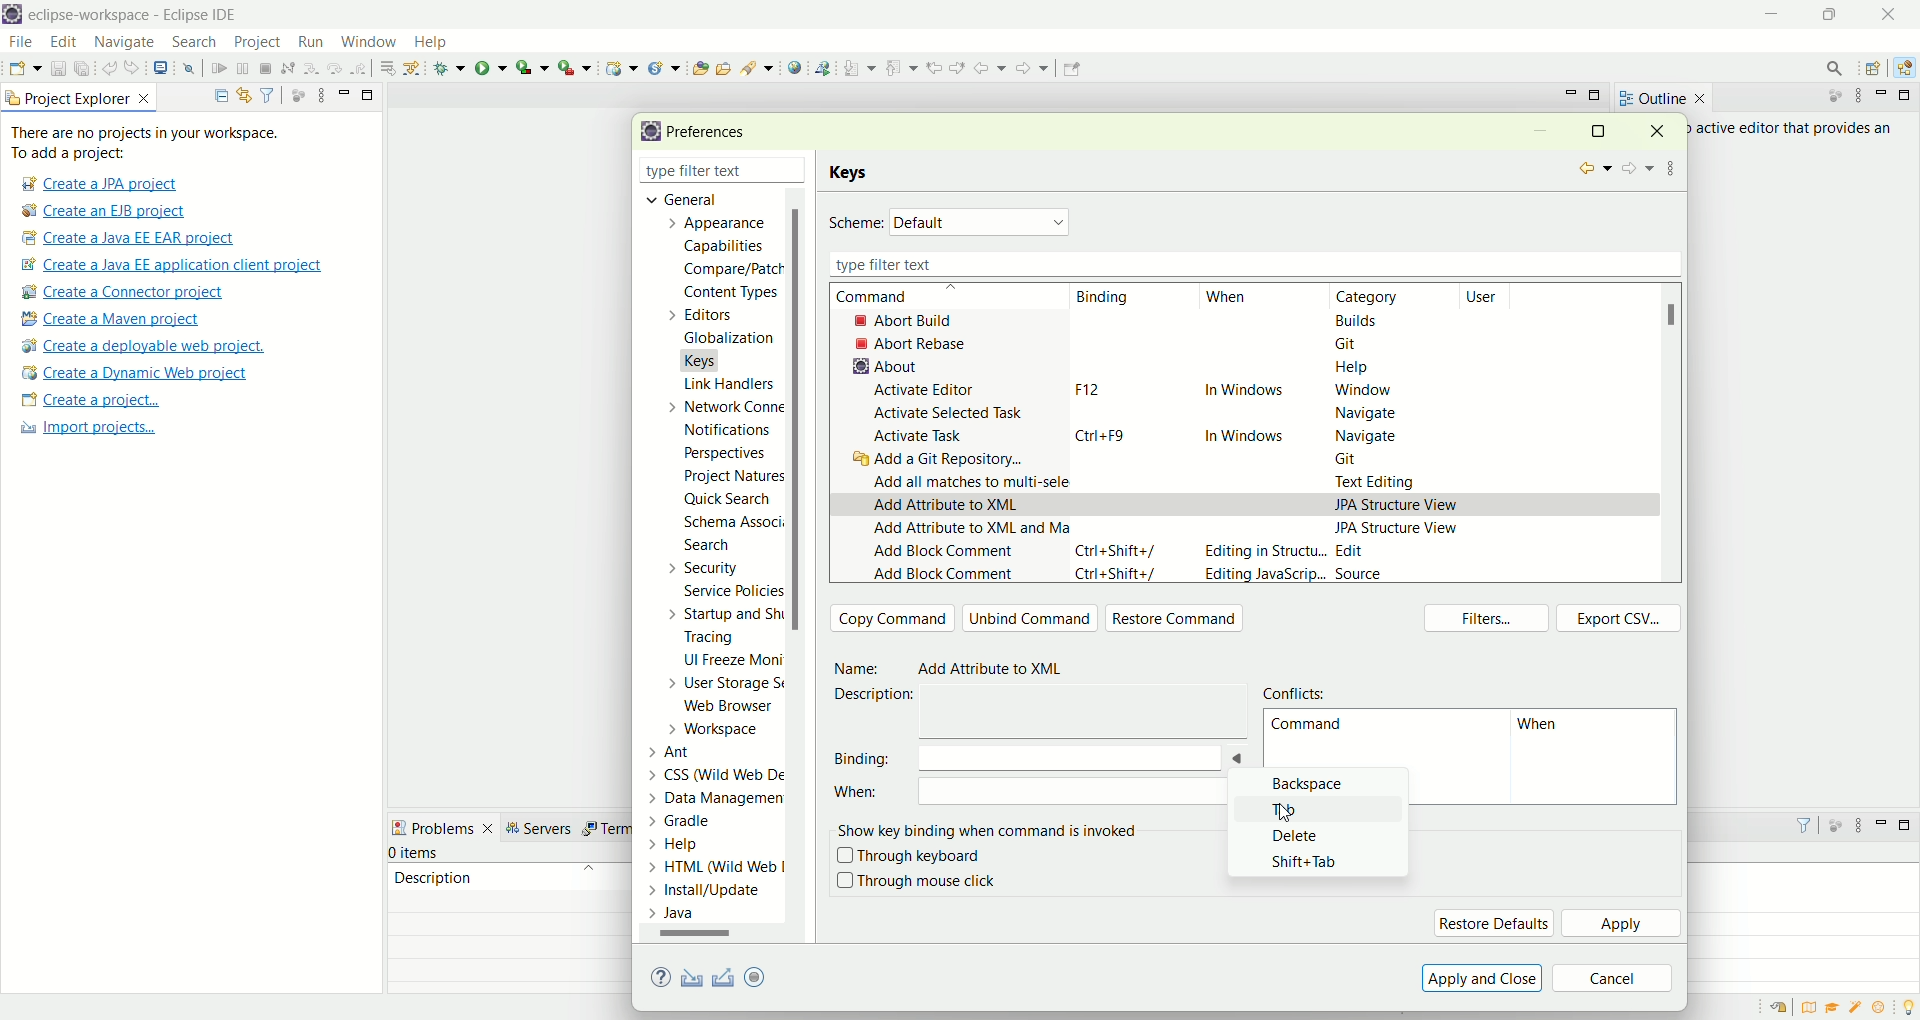  Describe the element at coordinates (728, 384) in the screenshot. I see `link handlers` at that location.